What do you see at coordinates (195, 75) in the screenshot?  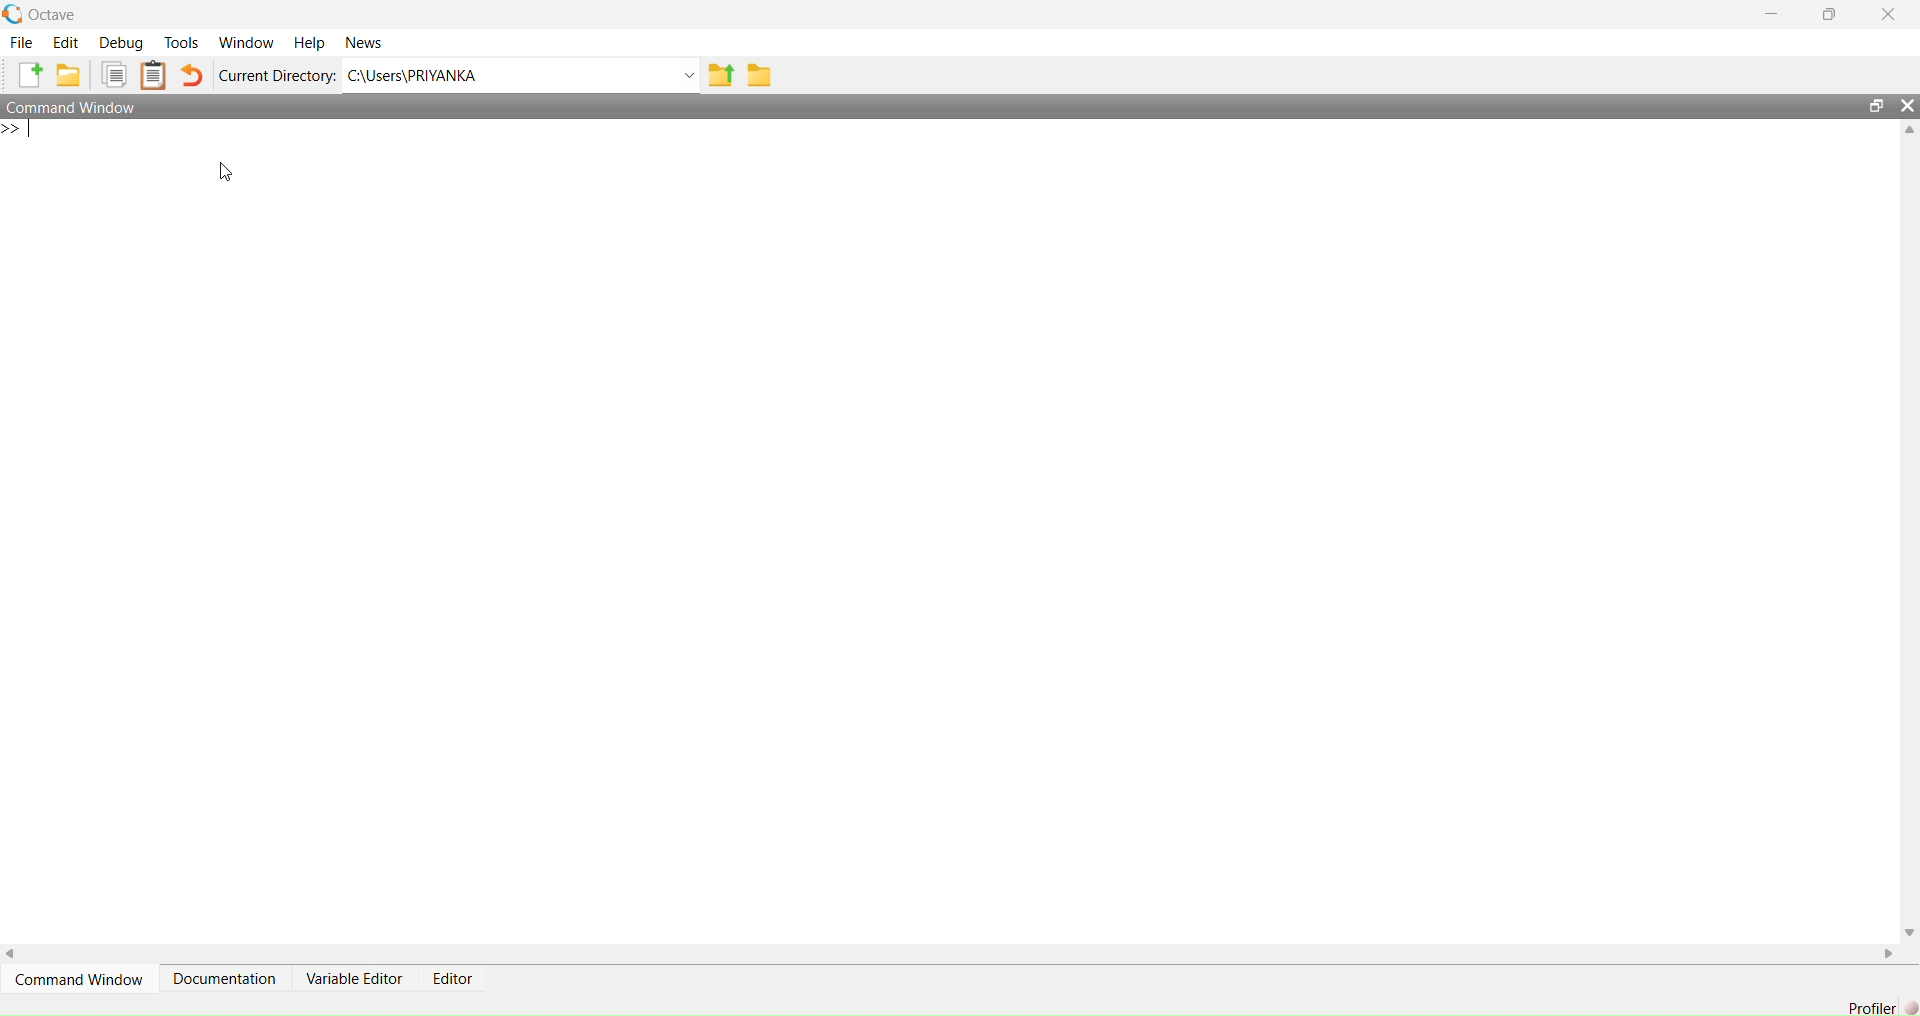 I see `undo` at bounding box center [195, 75].